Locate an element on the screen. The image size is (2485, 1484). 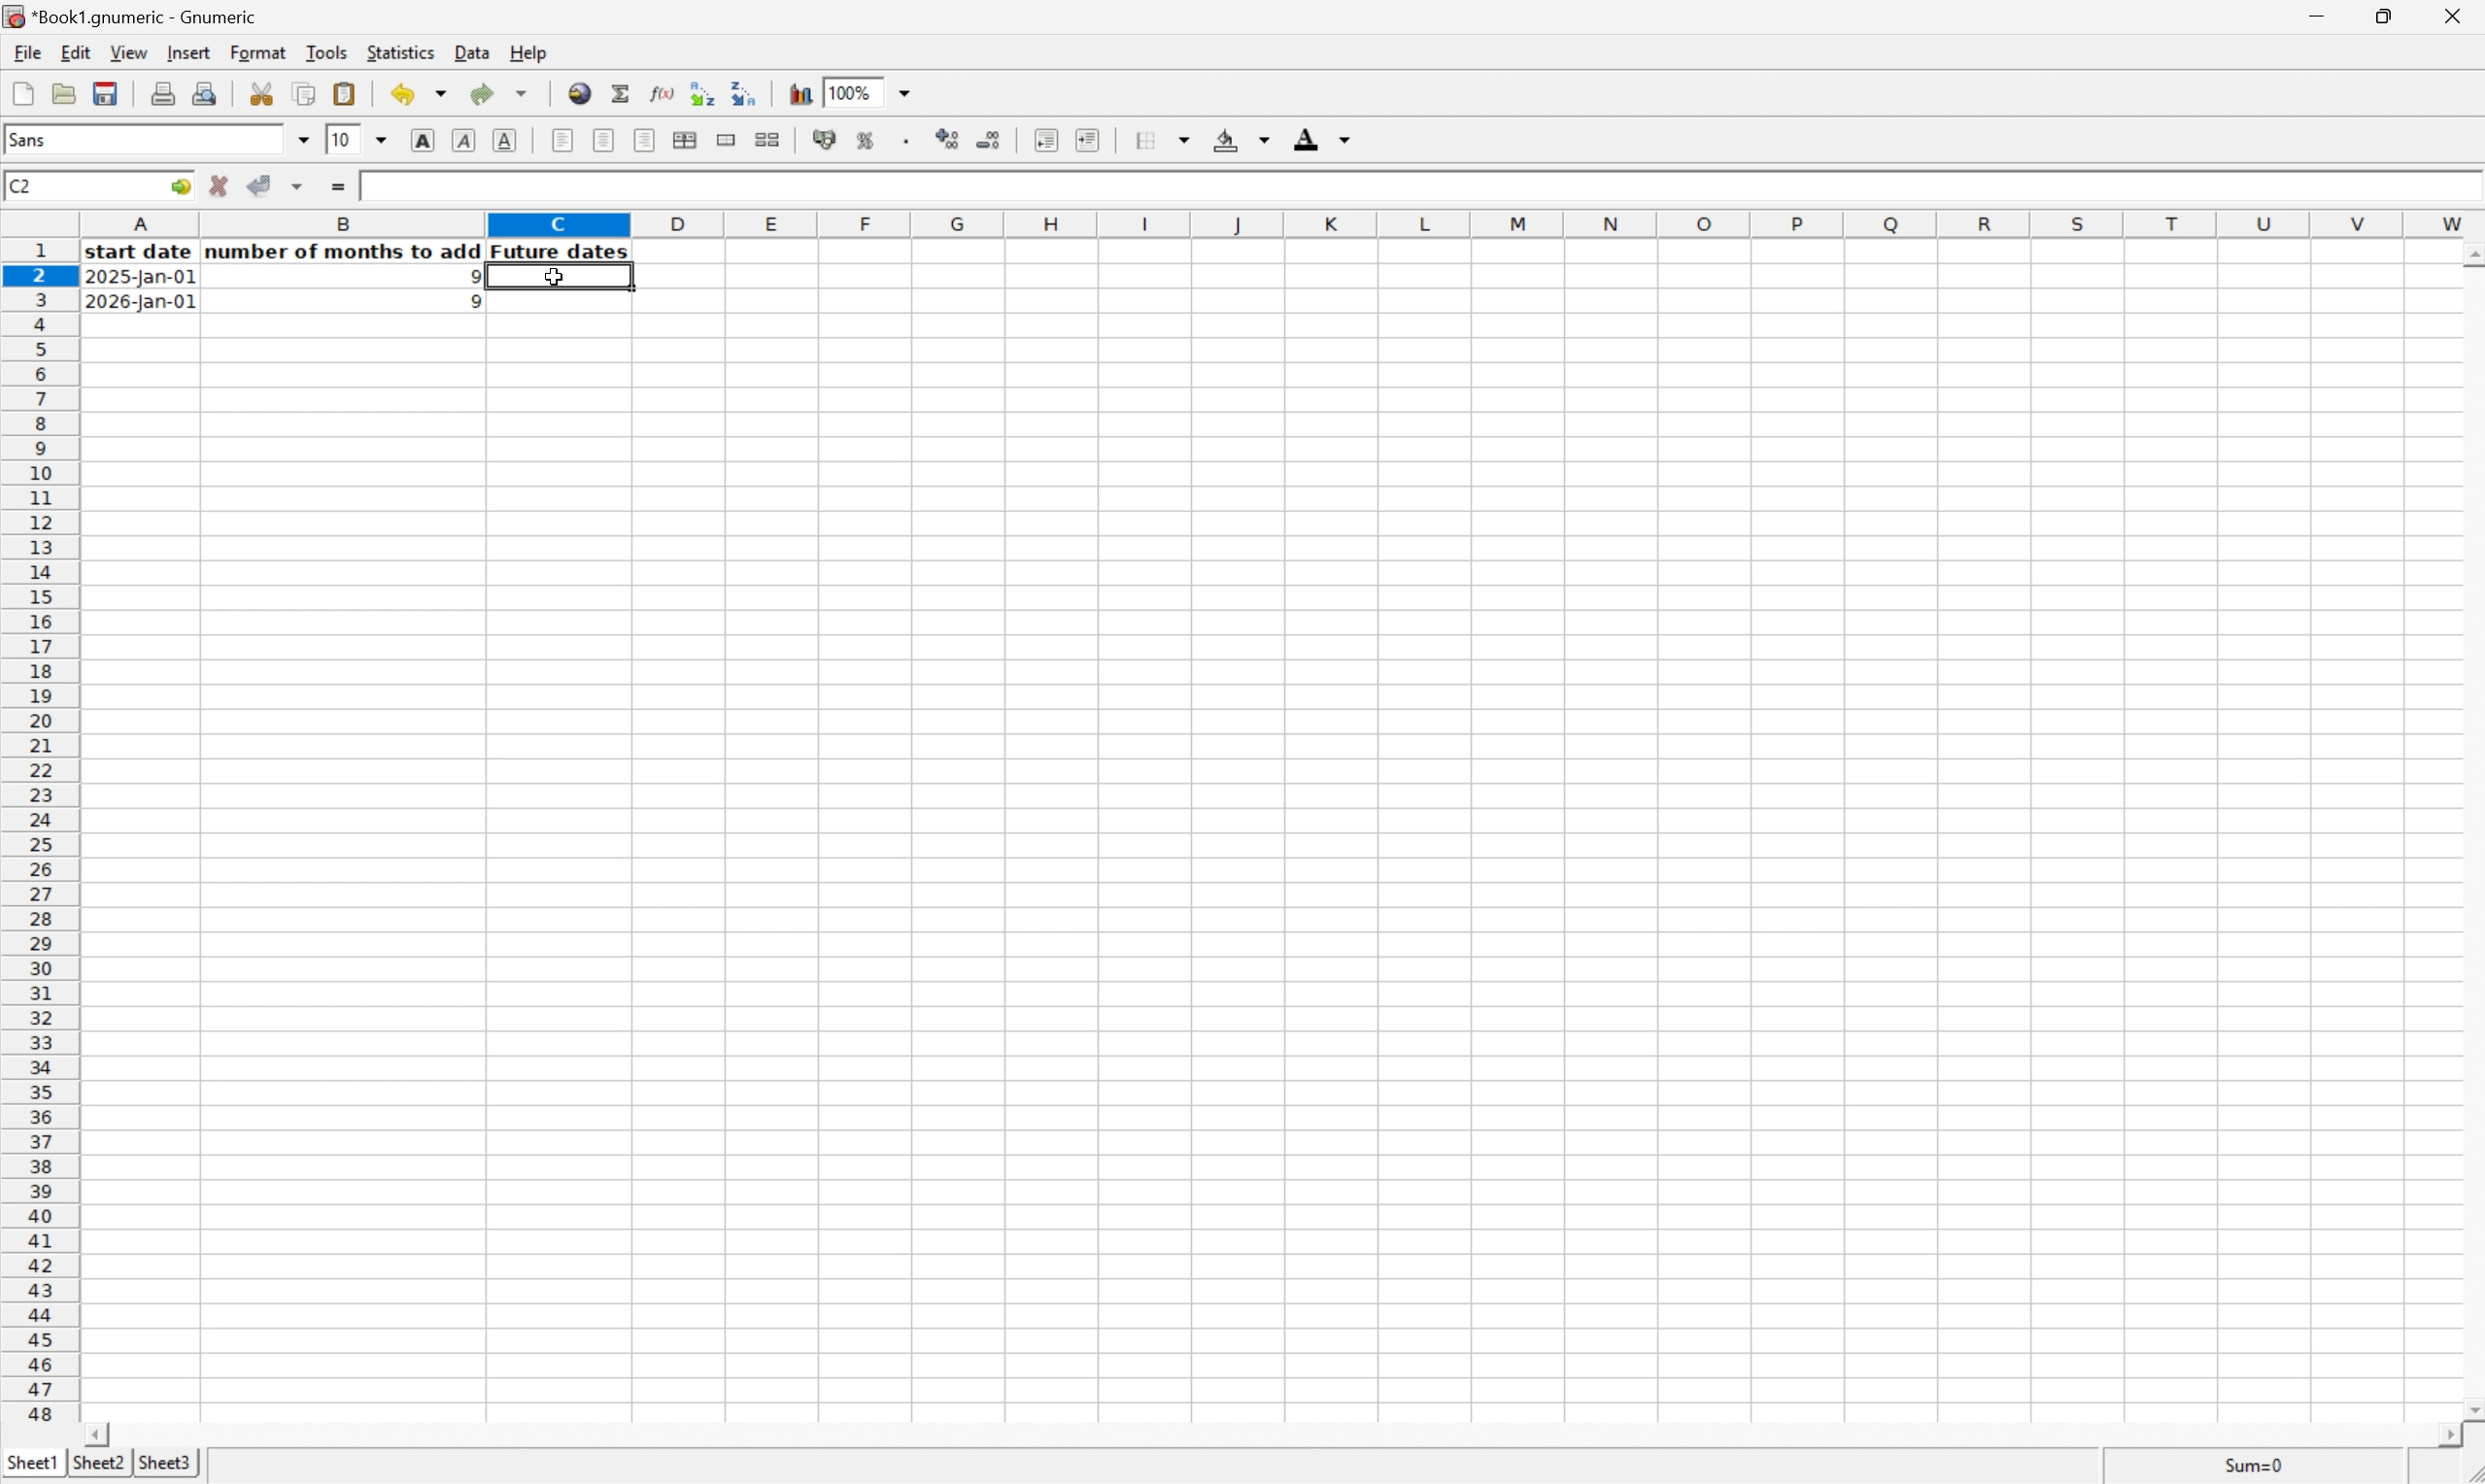
Redo is located at coordinates (497, 91).